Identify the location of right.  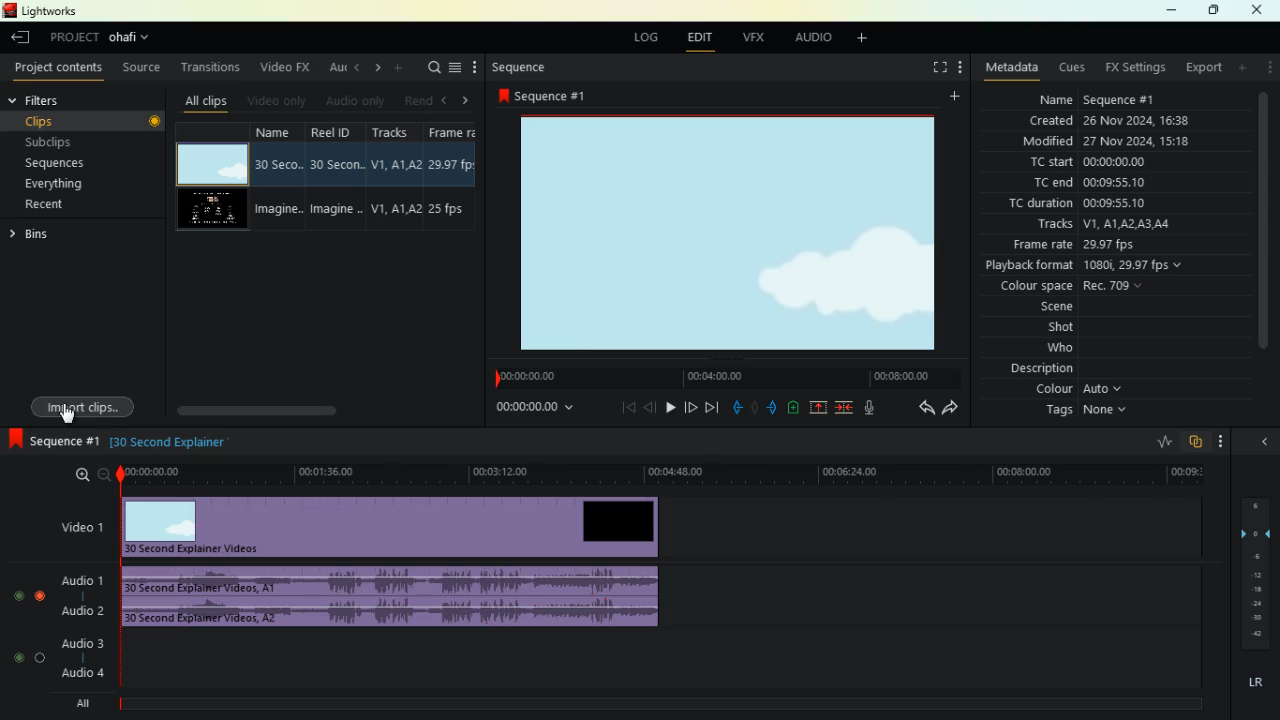
(470, 101).